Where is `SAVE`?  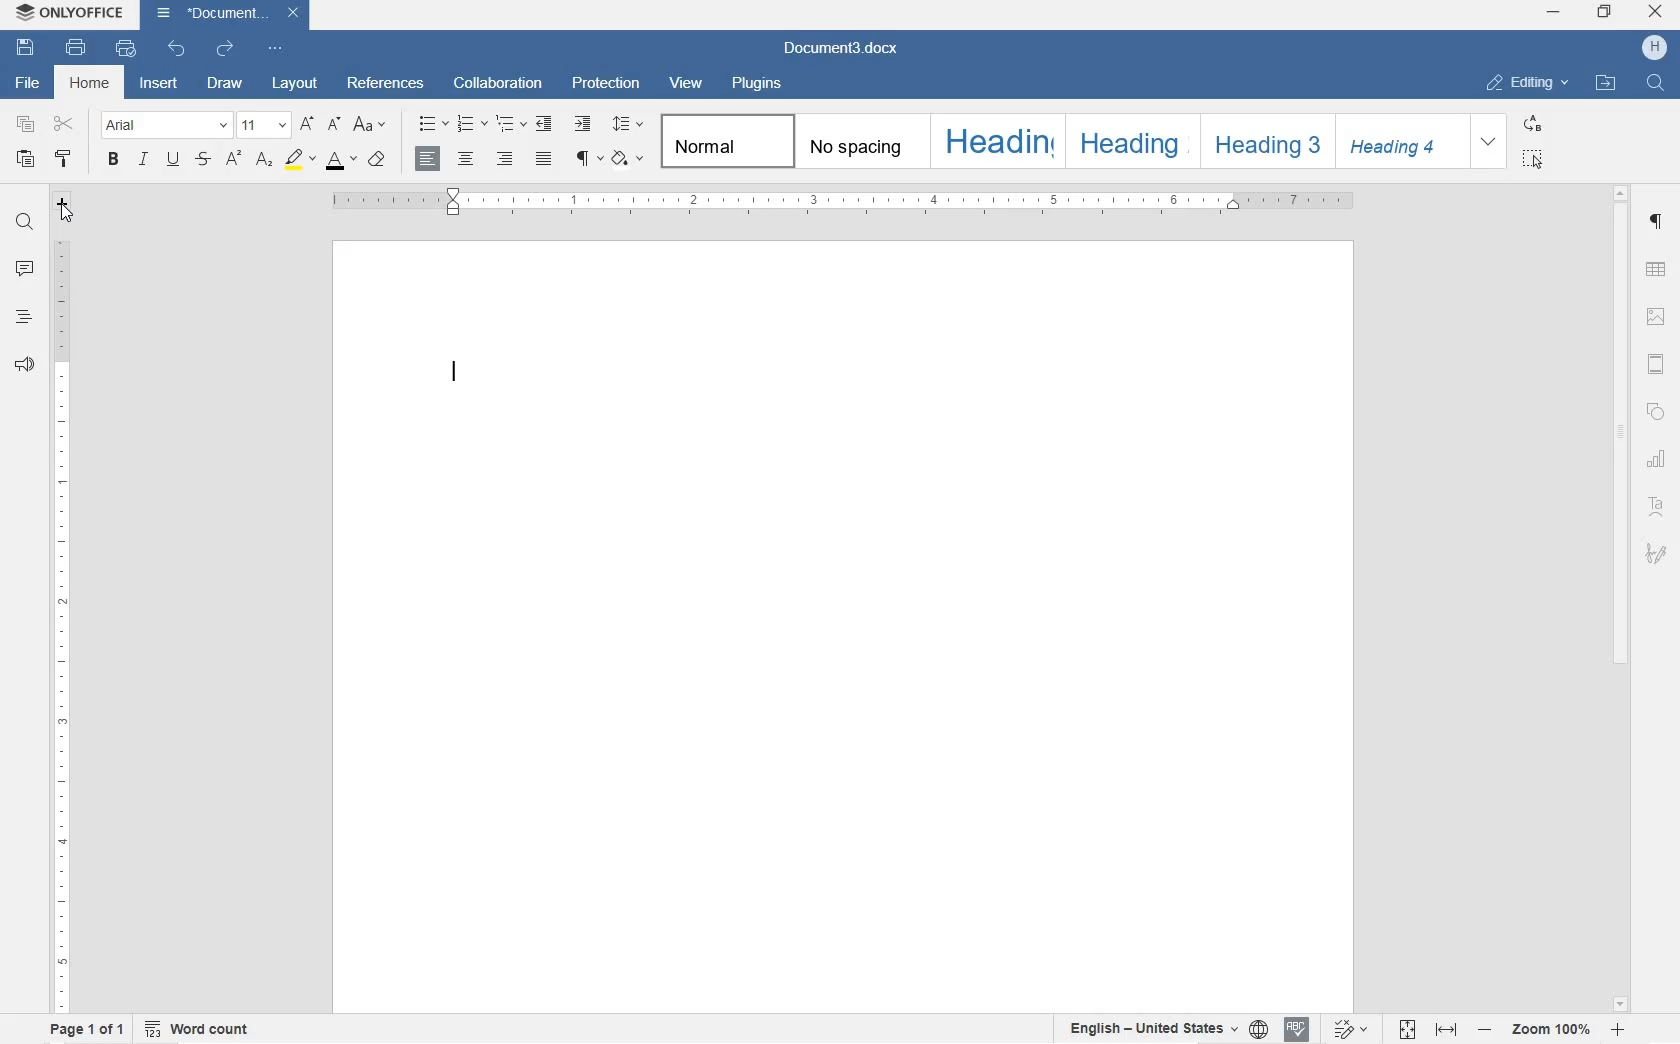
SAVE is located at coordinates (23, 48).